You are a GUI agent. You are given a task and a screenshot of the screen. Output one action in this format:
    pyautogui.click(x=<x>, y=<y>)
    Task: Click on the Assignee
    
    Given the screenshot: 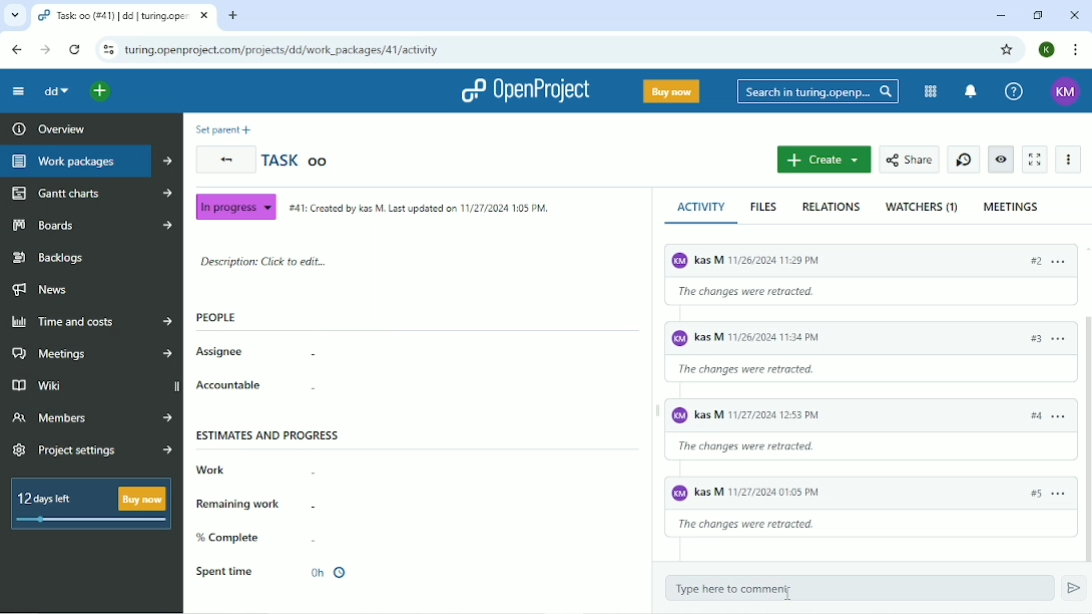 What is the action you would take?
    pyautogui.click(x=255, y=353)
    